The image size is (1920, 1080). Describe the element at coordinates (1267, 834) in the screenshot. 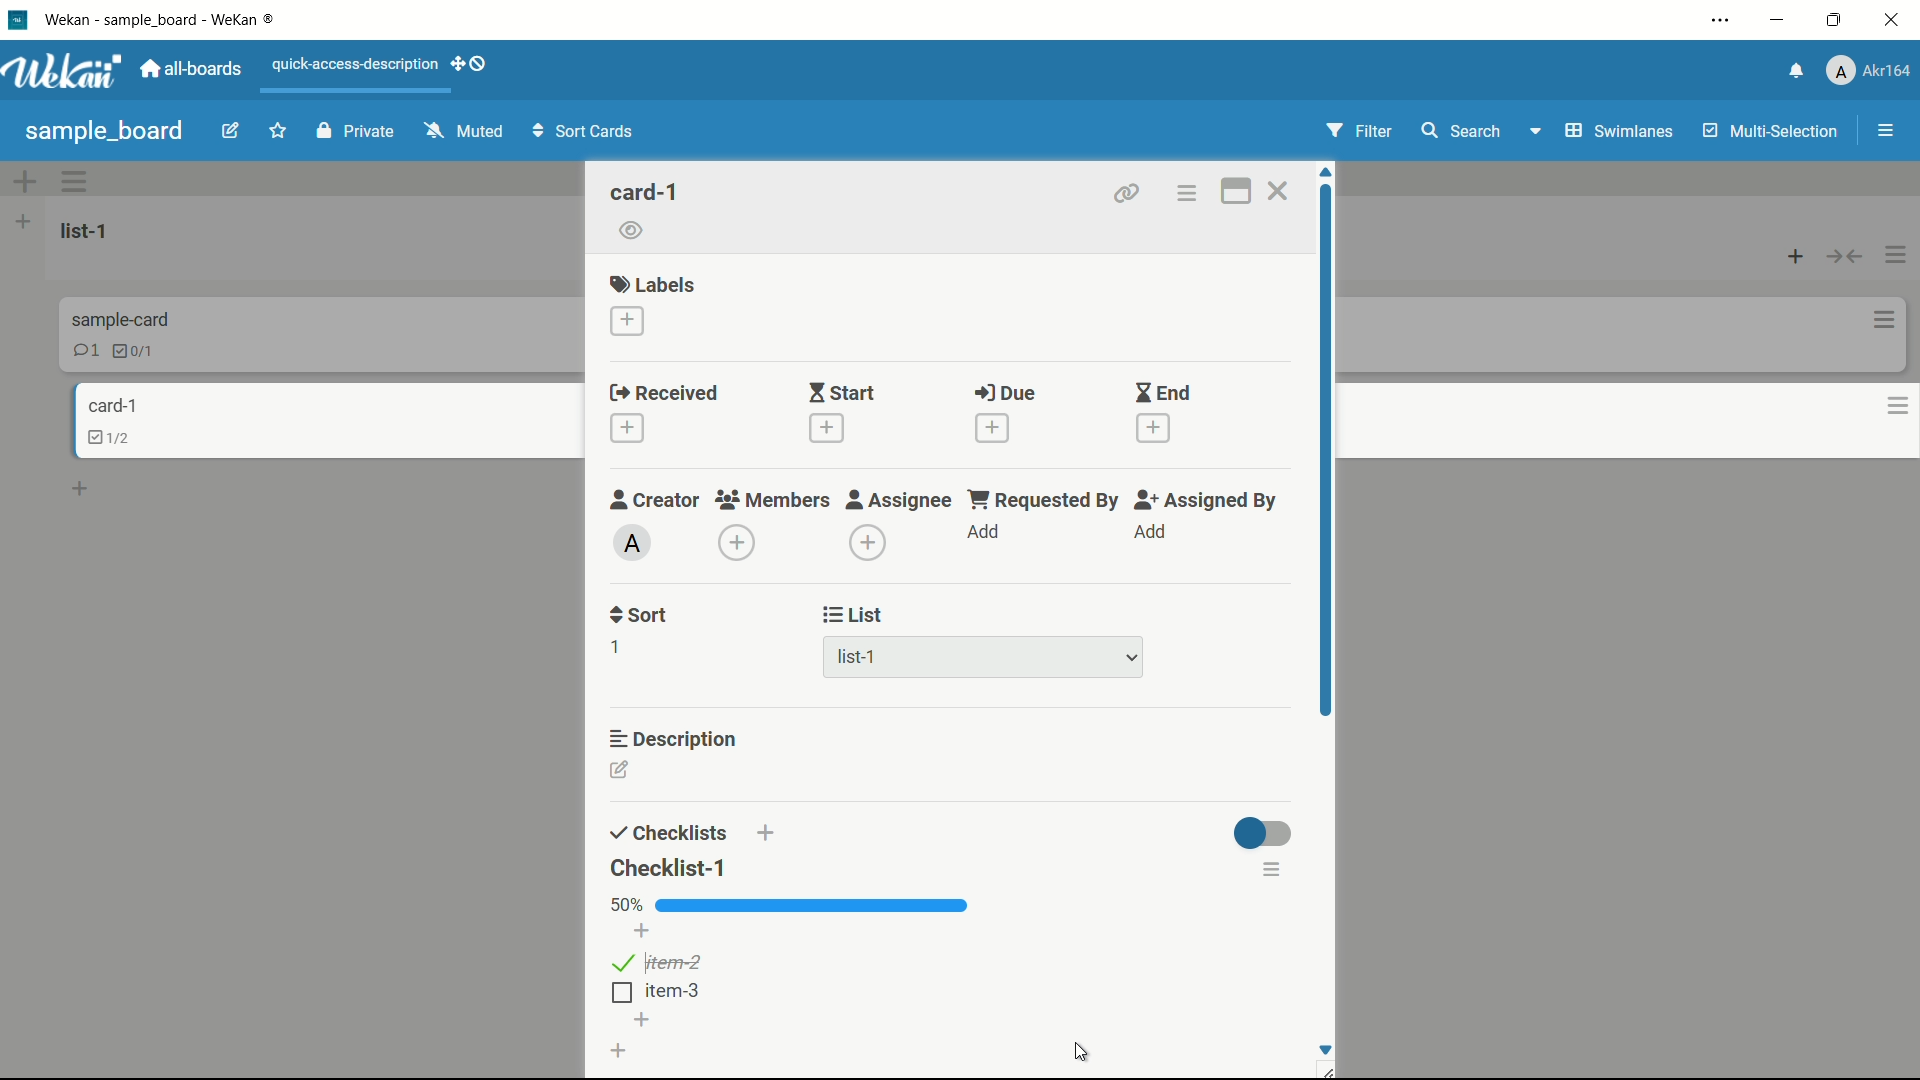

I see `toggle button` at that location.